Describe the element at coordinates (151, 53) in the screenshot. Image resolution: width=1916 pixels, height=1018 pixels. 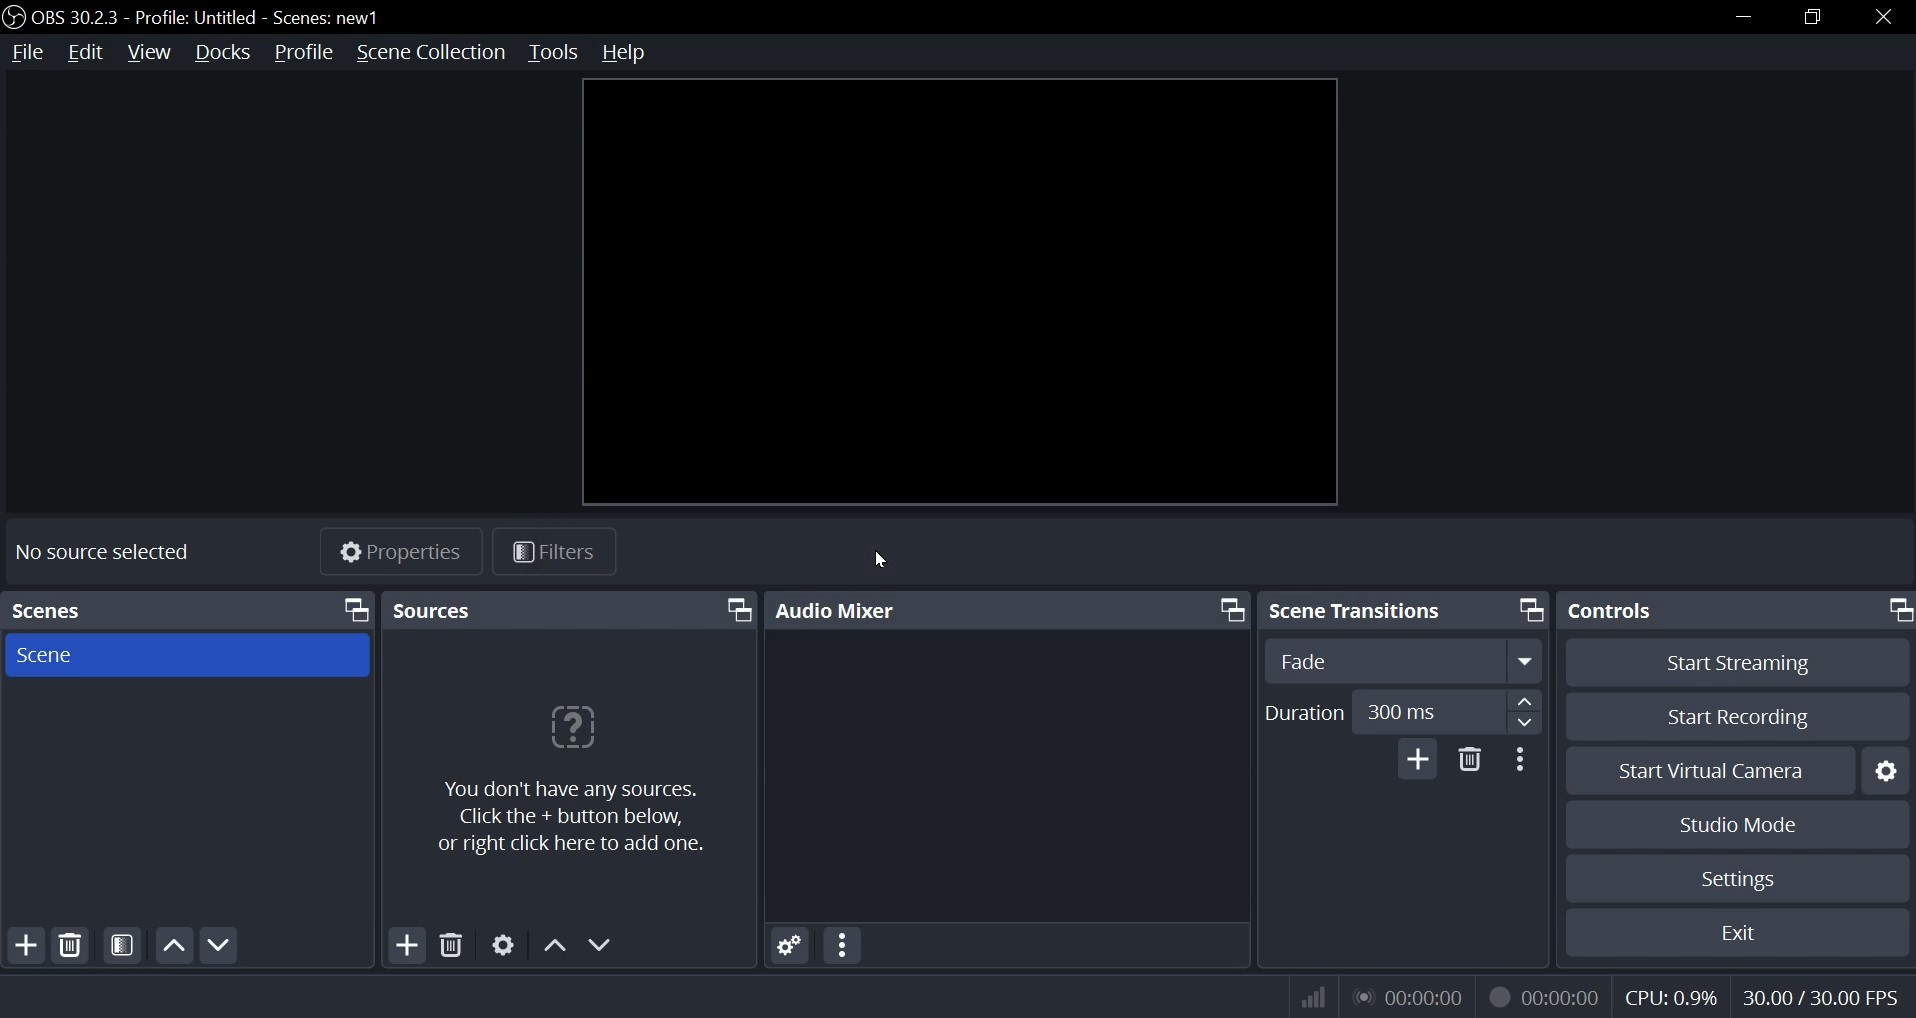
I see `view` at that location.